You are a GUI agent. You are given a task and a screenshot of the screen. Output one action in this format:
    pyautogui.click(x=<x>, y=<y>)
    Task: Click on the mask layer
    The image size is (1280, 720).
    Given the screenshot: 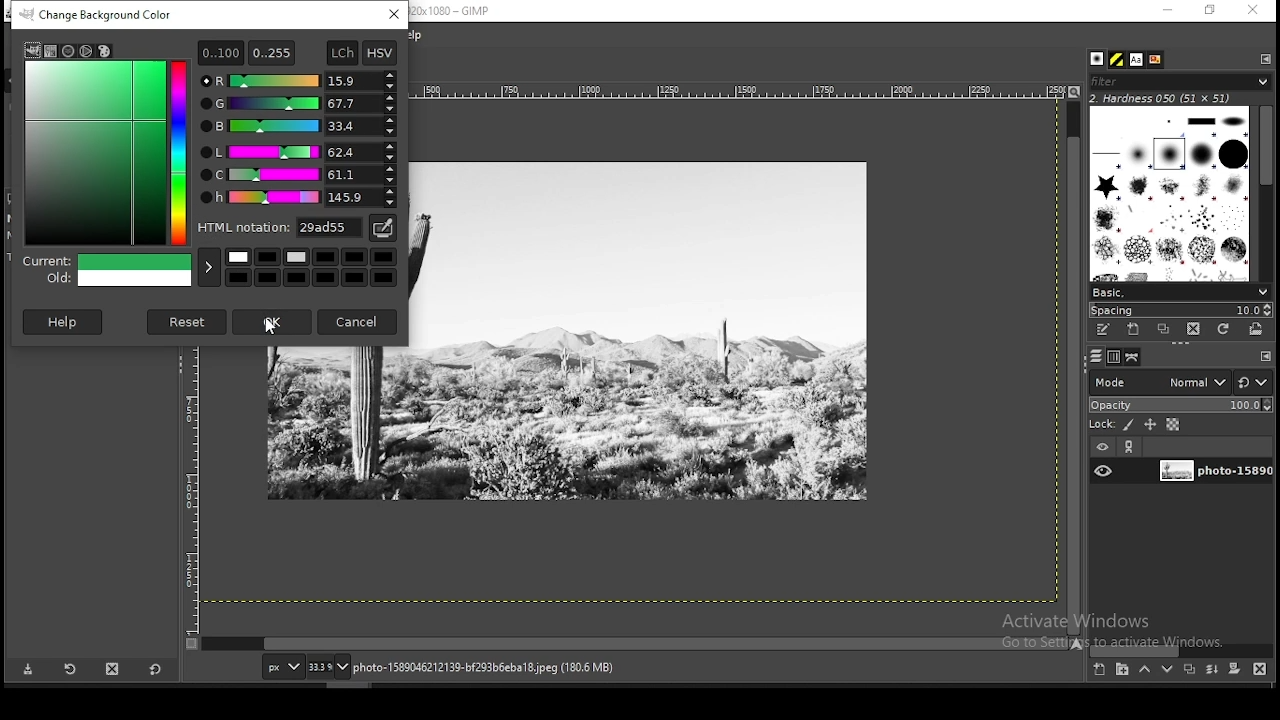 What is the action you would take?
    pyautogui.click(x=1234, y=670)
    